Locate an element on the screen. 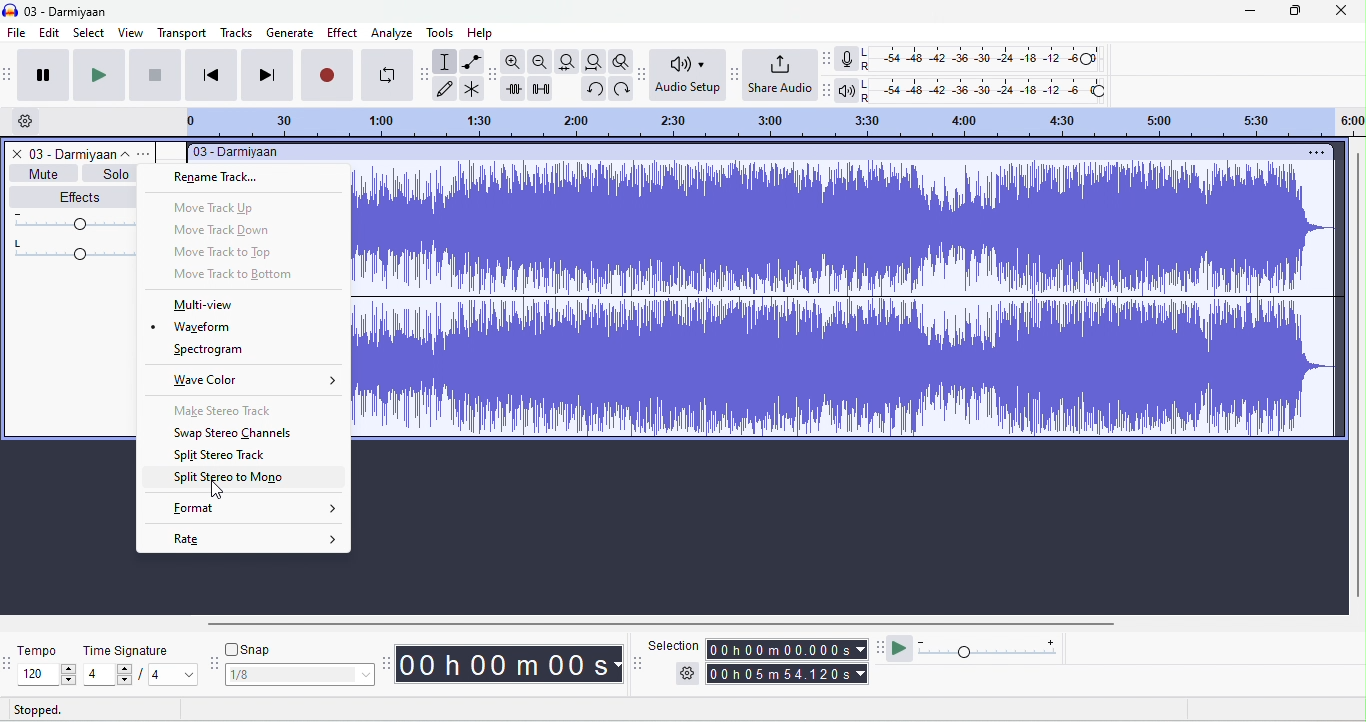 The width and height of the screenshot is (1366, 722). help is located at coordinates (480, 32).